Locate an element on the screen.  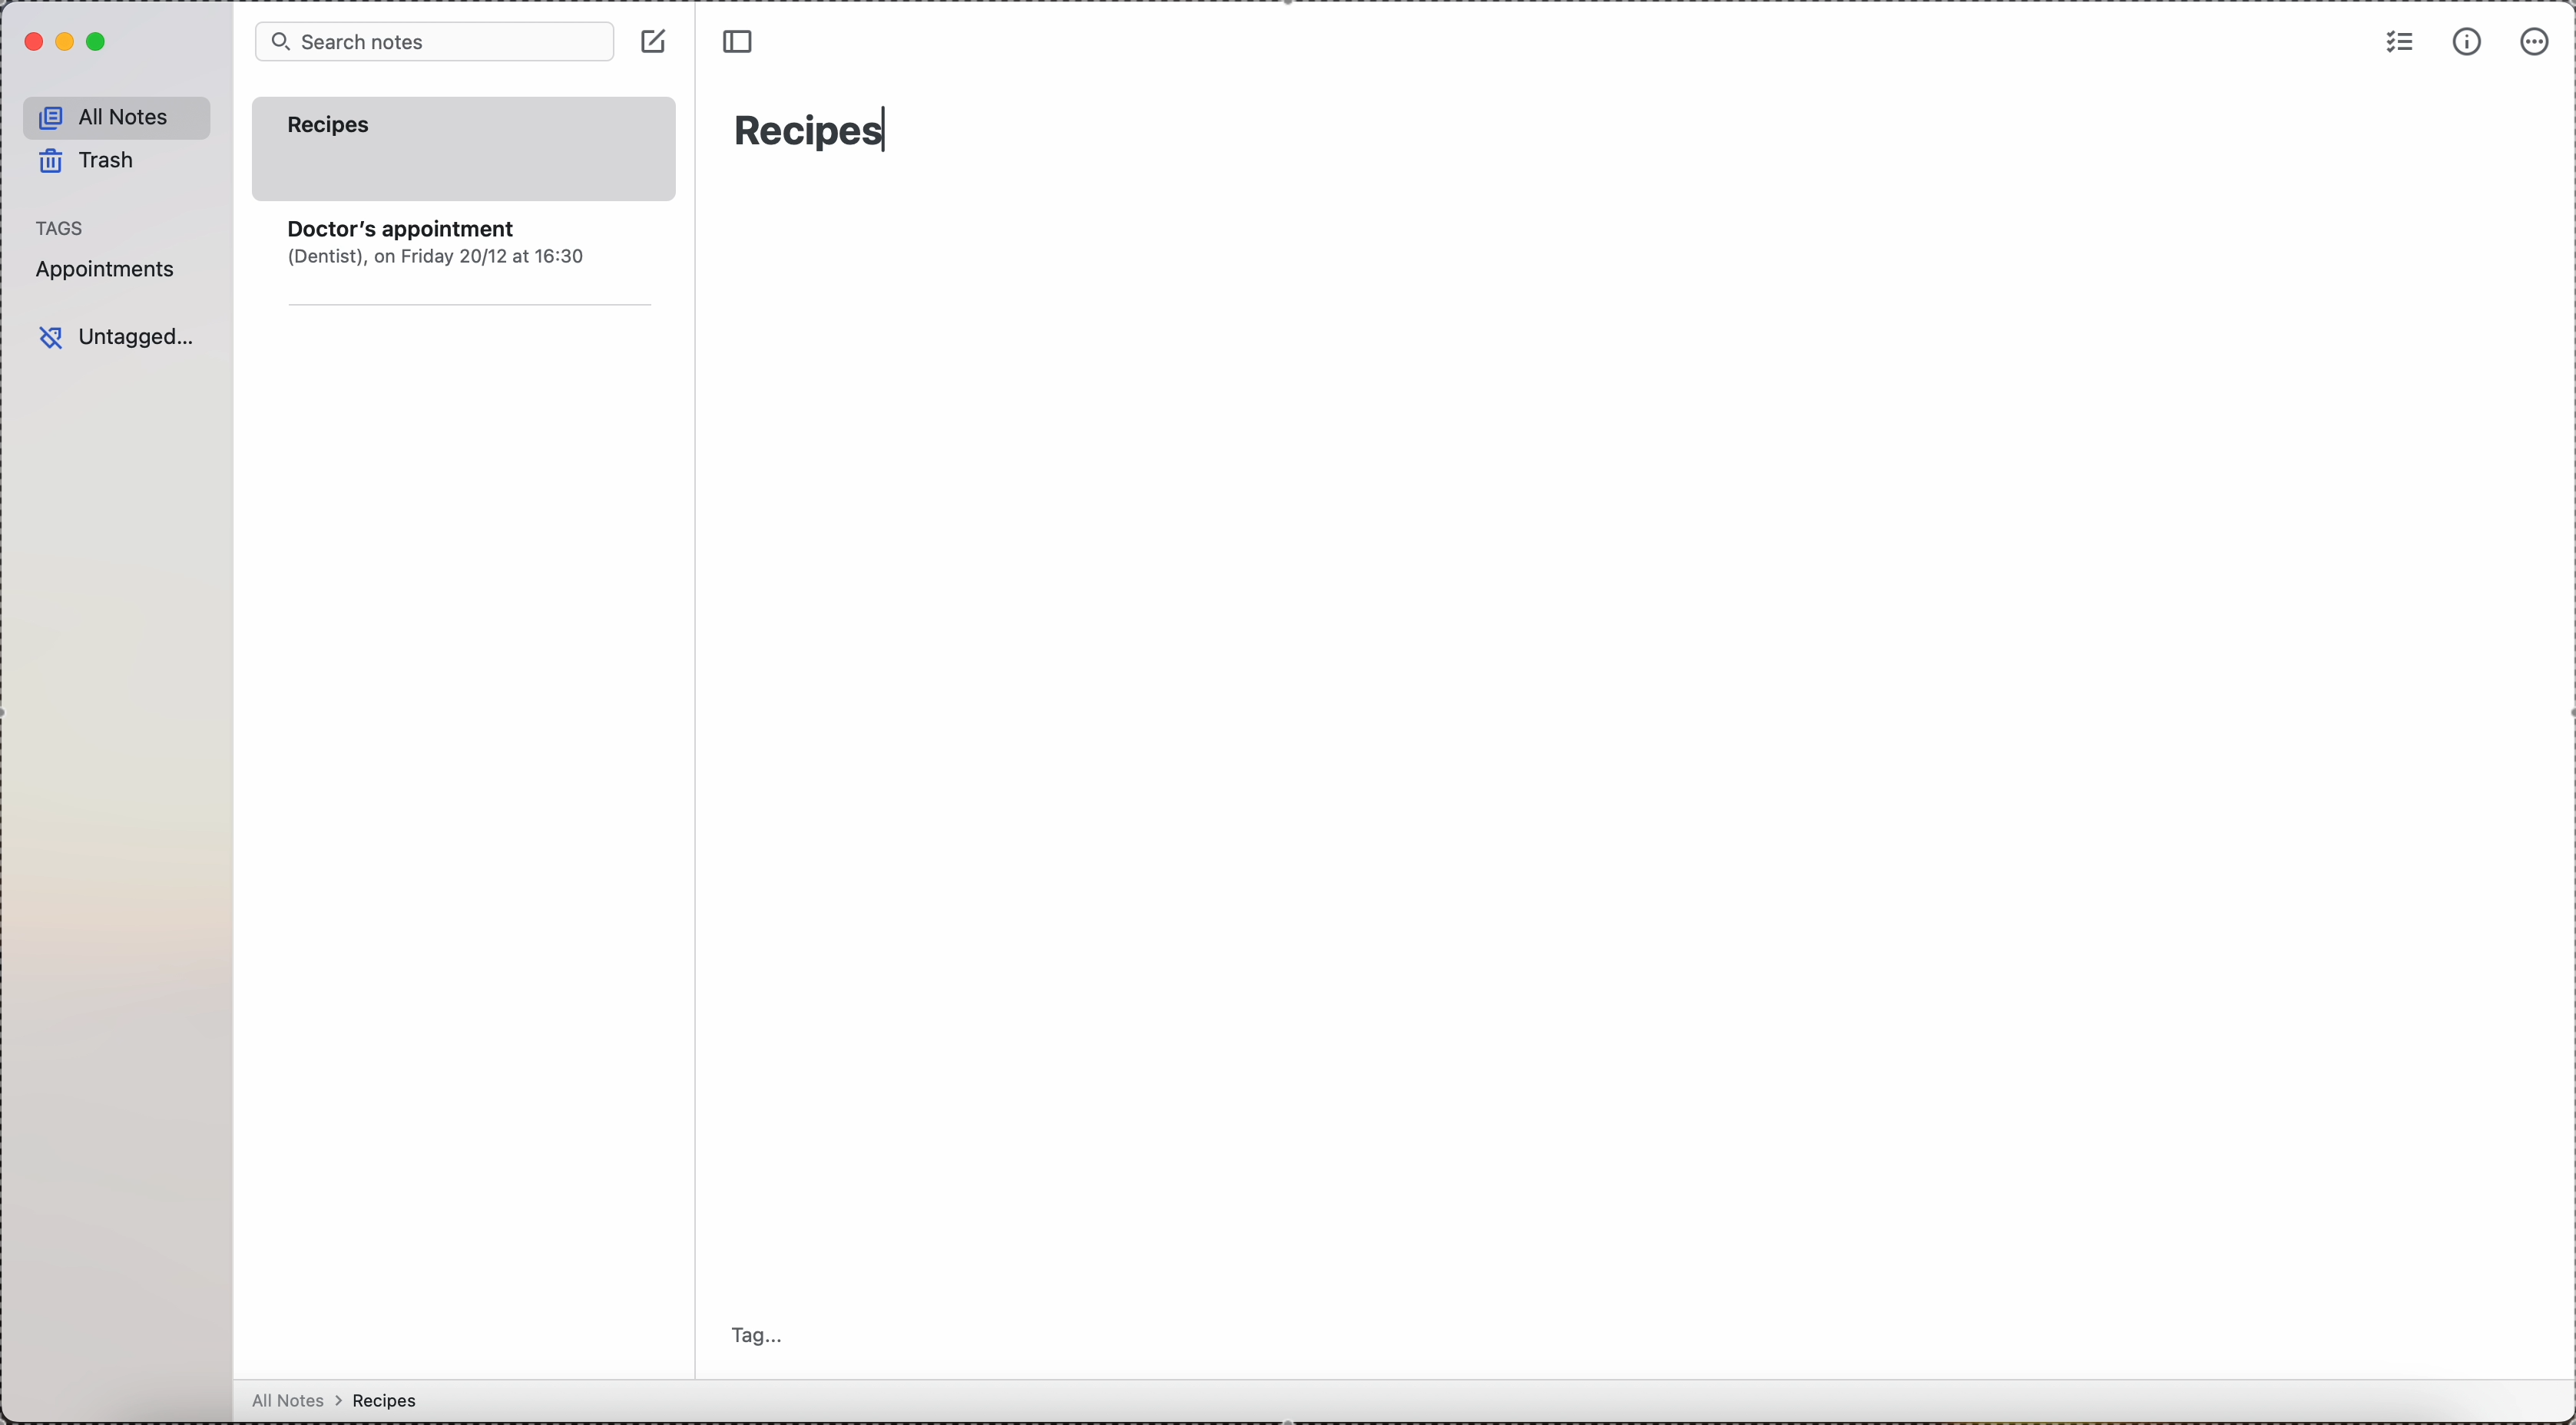
untagged is located at coordinates (113, 336).